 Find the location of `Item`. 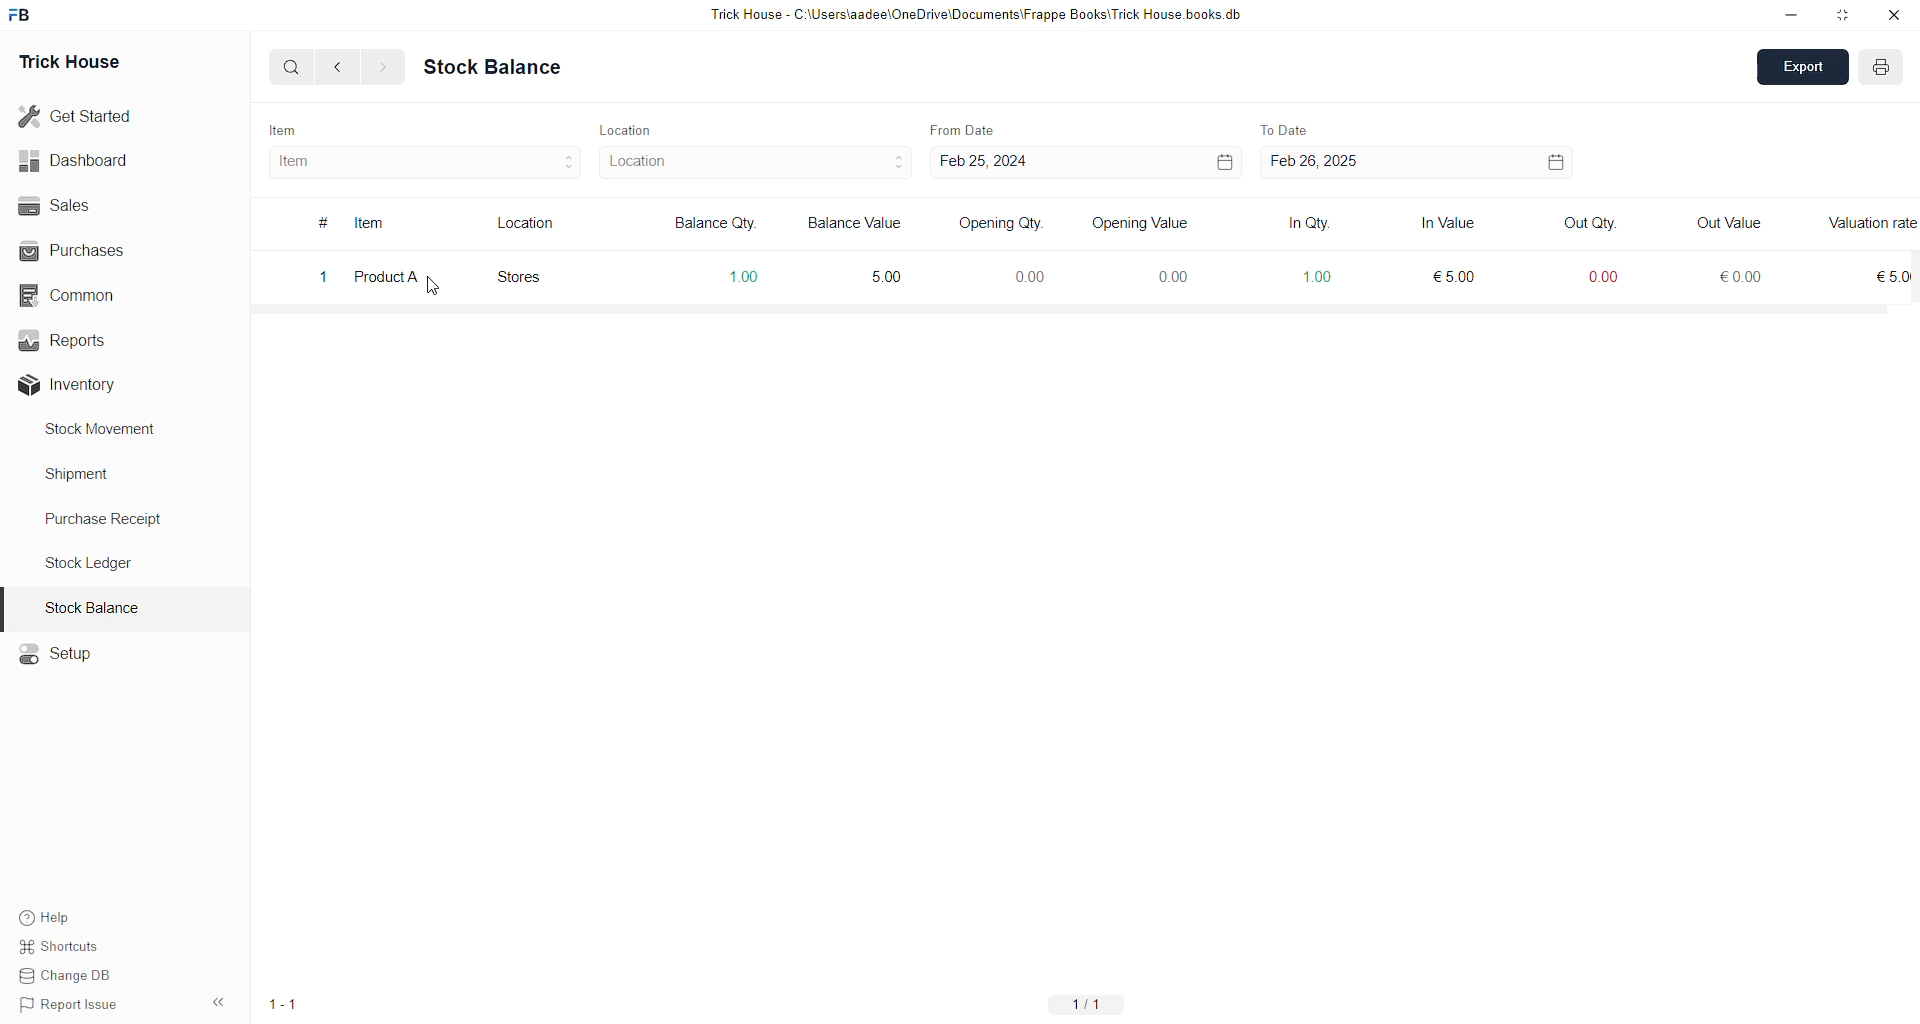

Item is located at coordinates (417, 163).